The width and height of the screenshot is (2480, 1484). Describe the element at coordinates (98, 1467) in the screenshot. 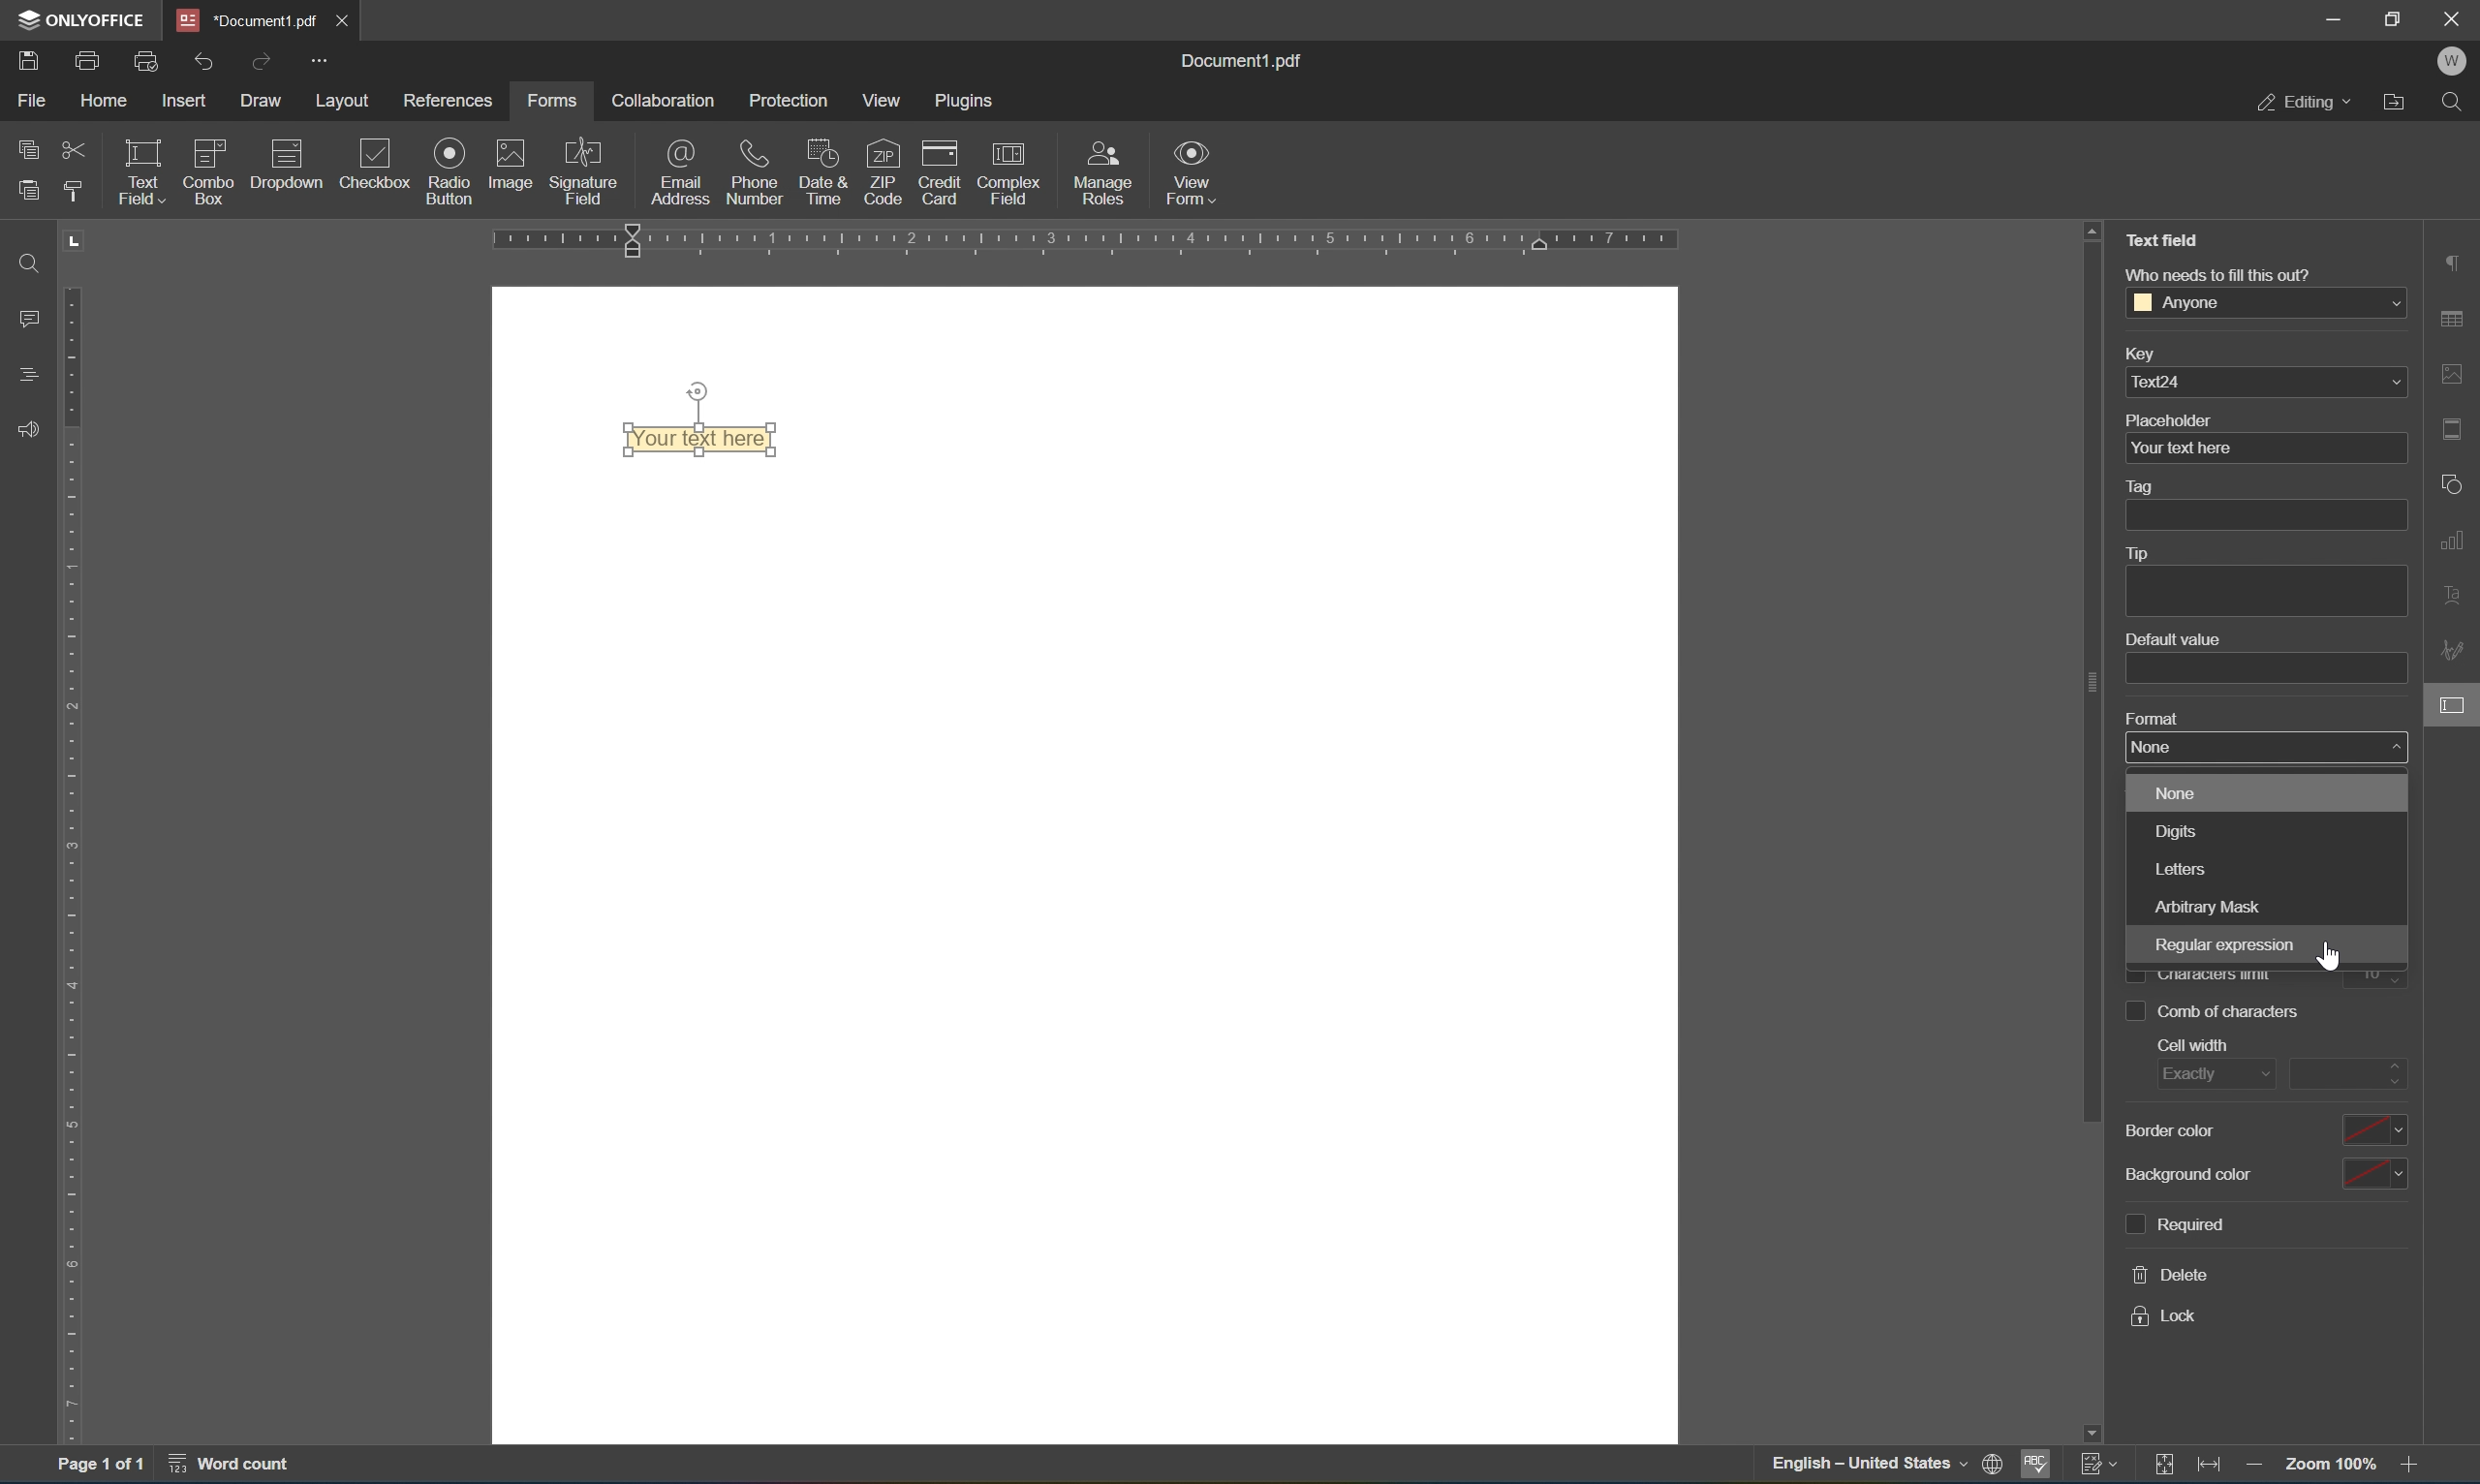

I see `page 1 of 1` at that location.